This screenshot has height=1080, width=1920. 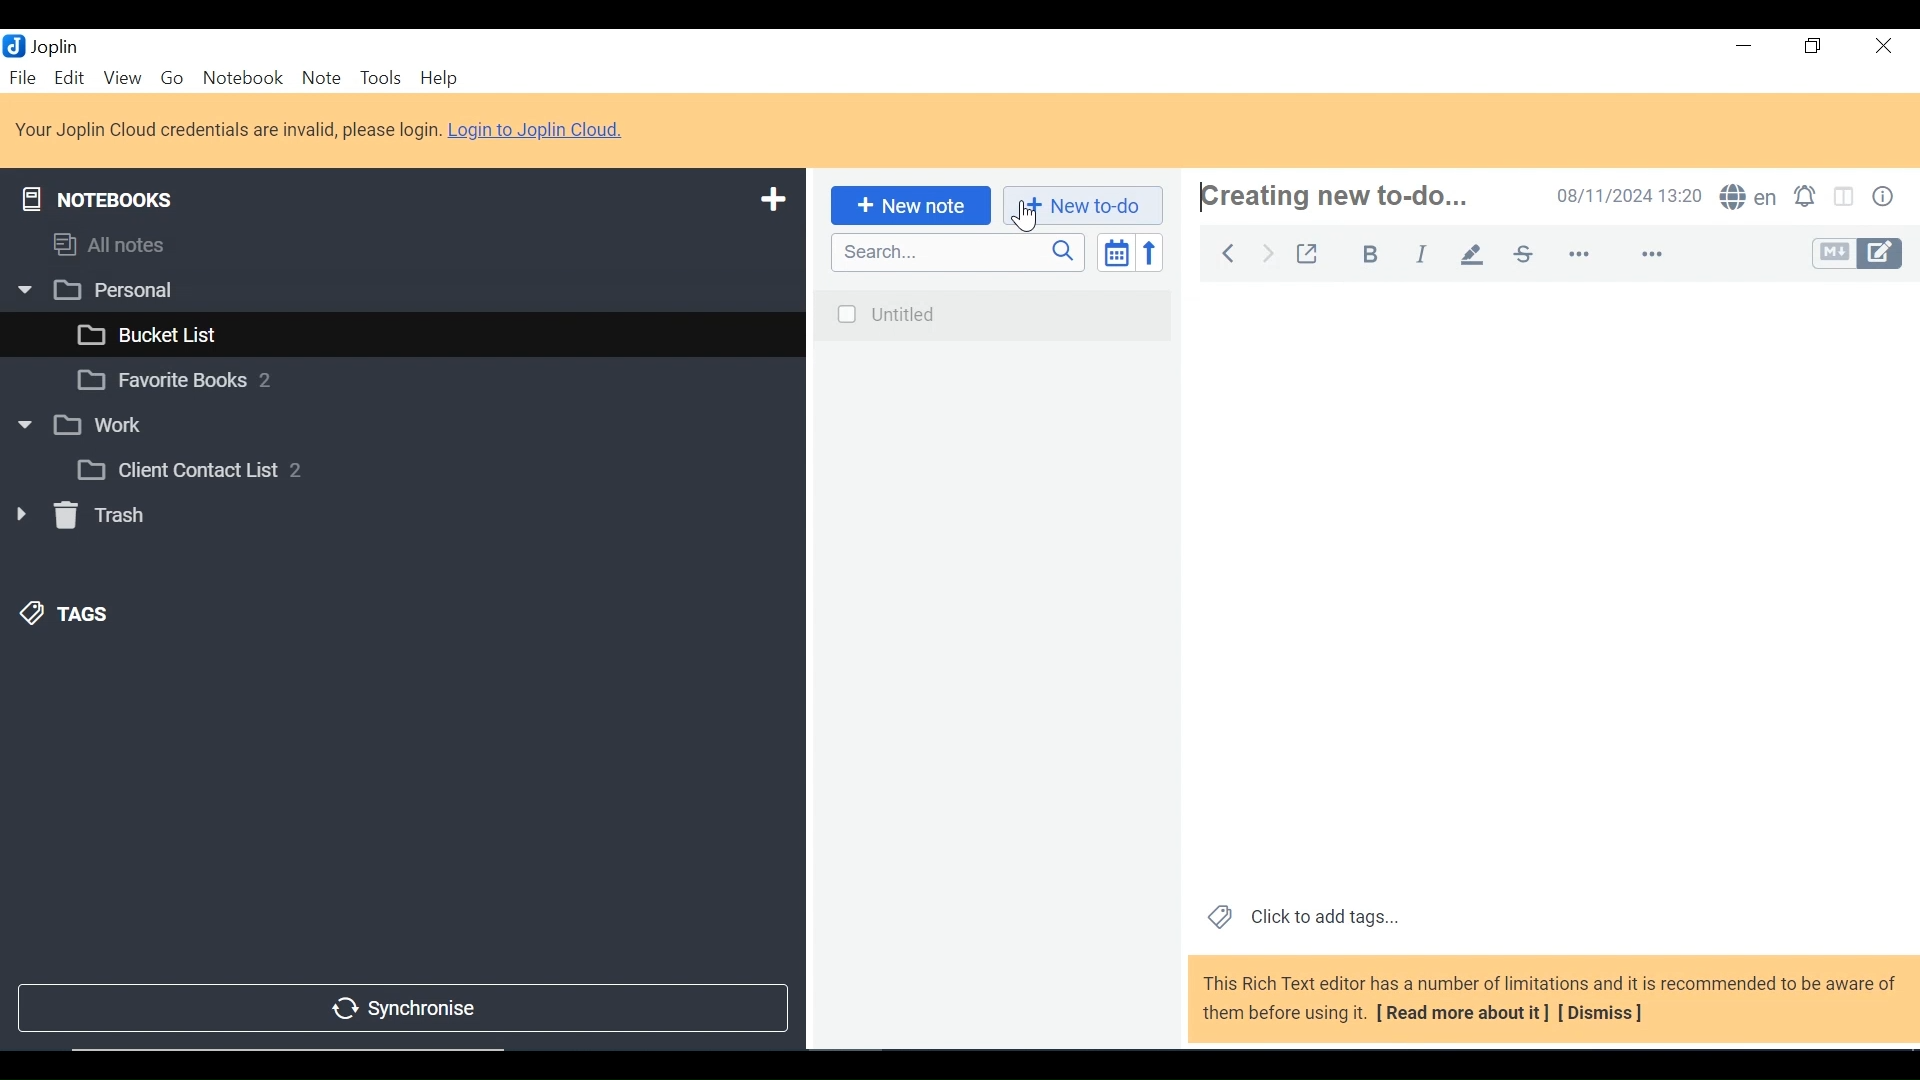 What do you see at coordinates (1269, 251) in the screenshot?
I see `Forward` at bounding box center [1269, 251].